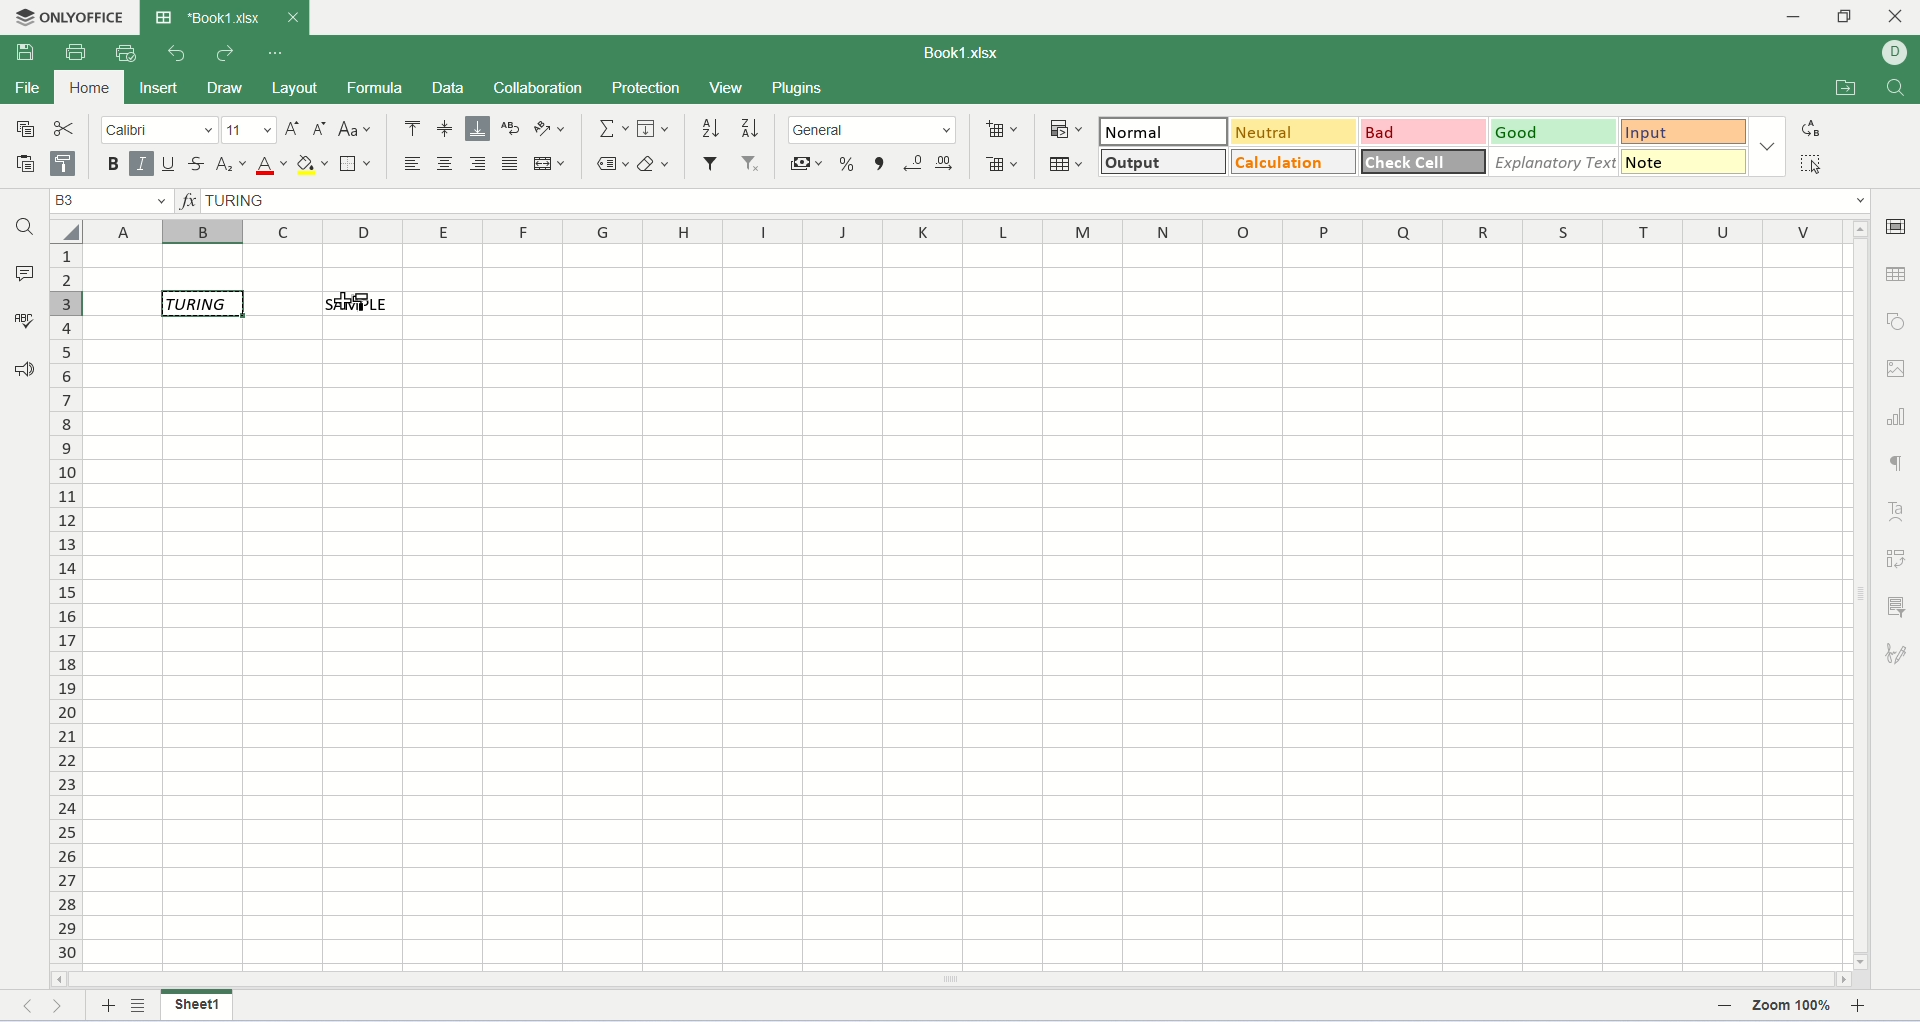 The image size is (1920, 1022). What do you see at coordinates (251, 129) in the screenshot?
I see `font size` at bounding box center [251, 129].